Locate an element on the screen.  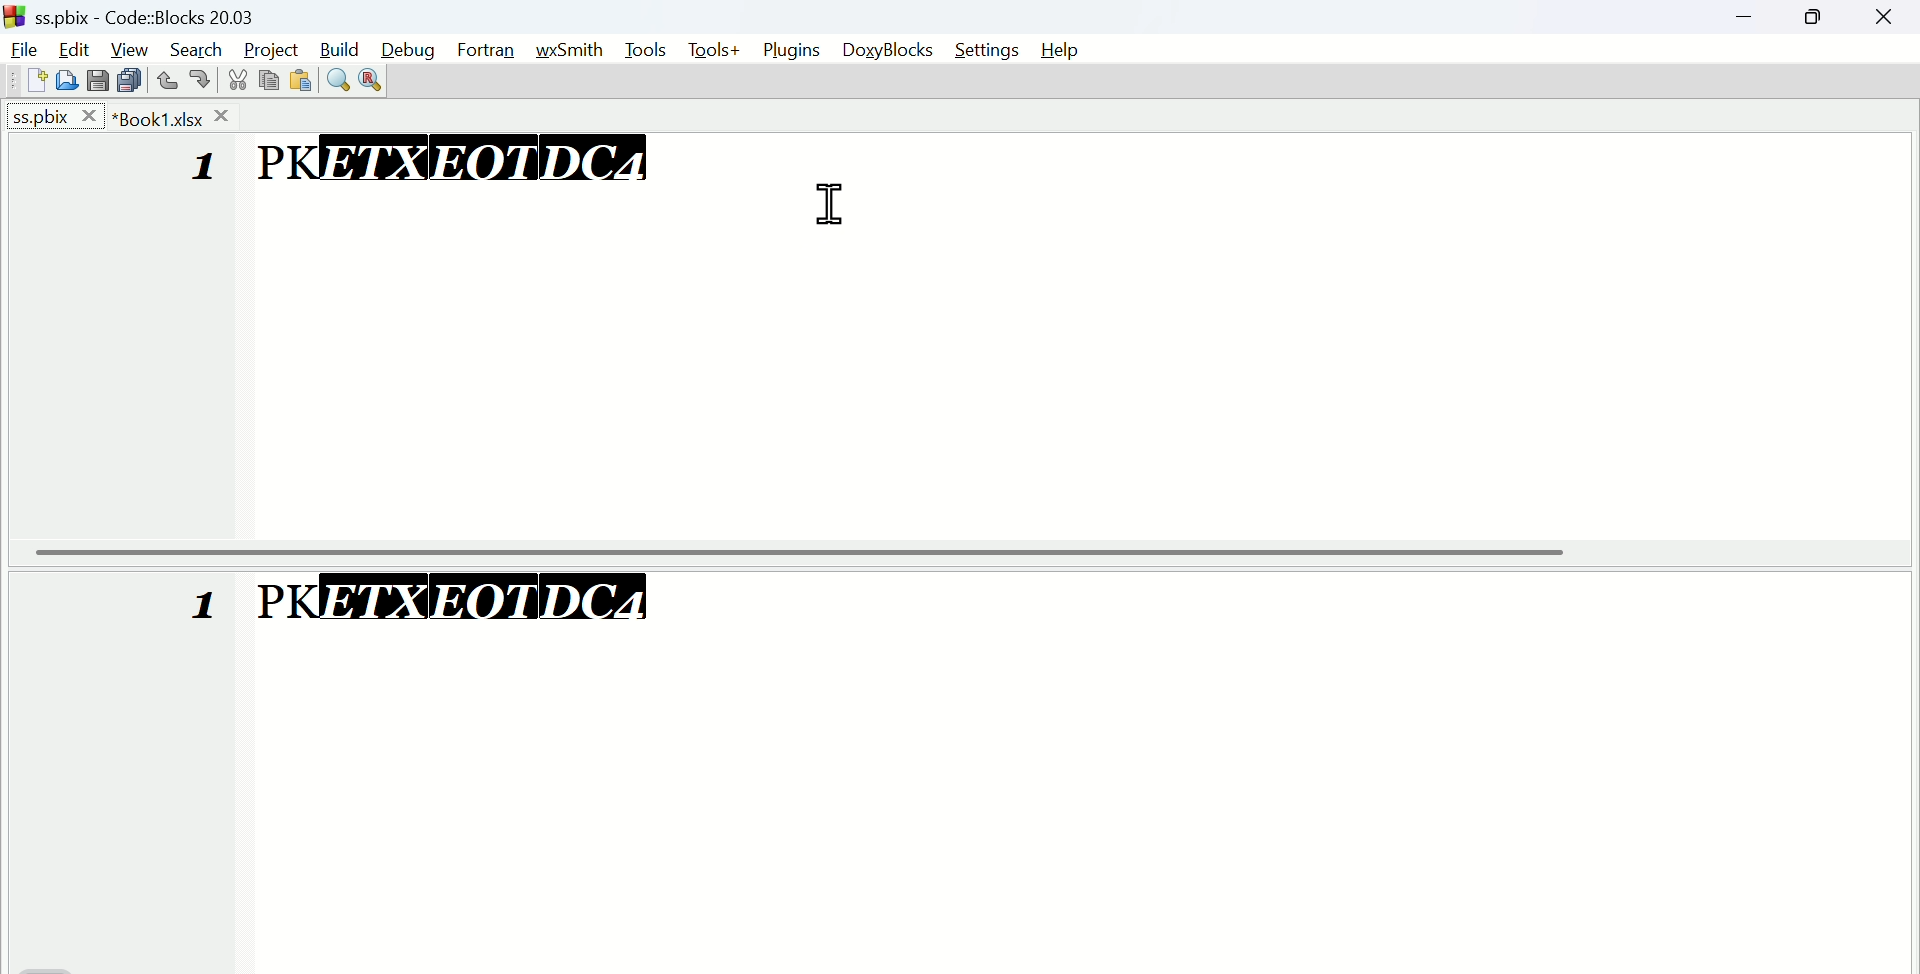
Copy is located at coordinates (100, 79).